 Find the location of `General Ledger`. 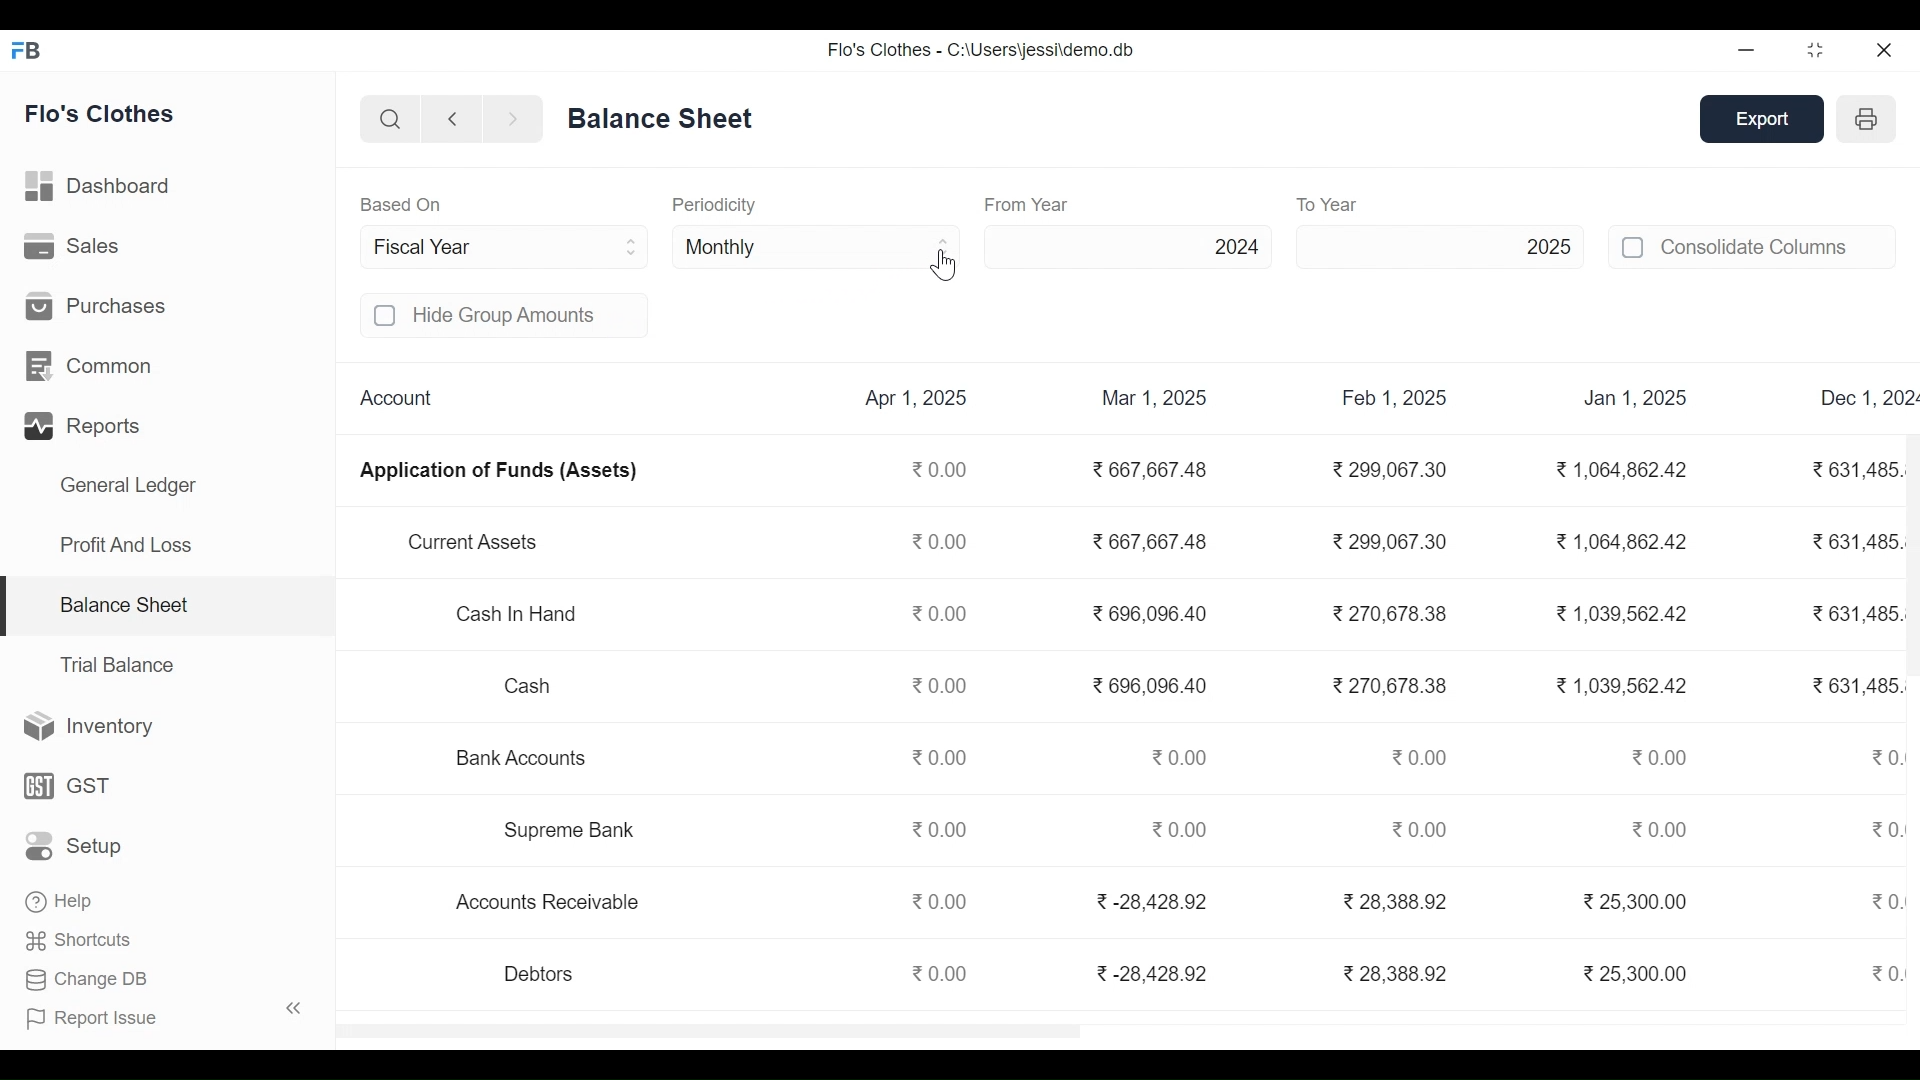

General Ledger is located at coordinates (128, 488).